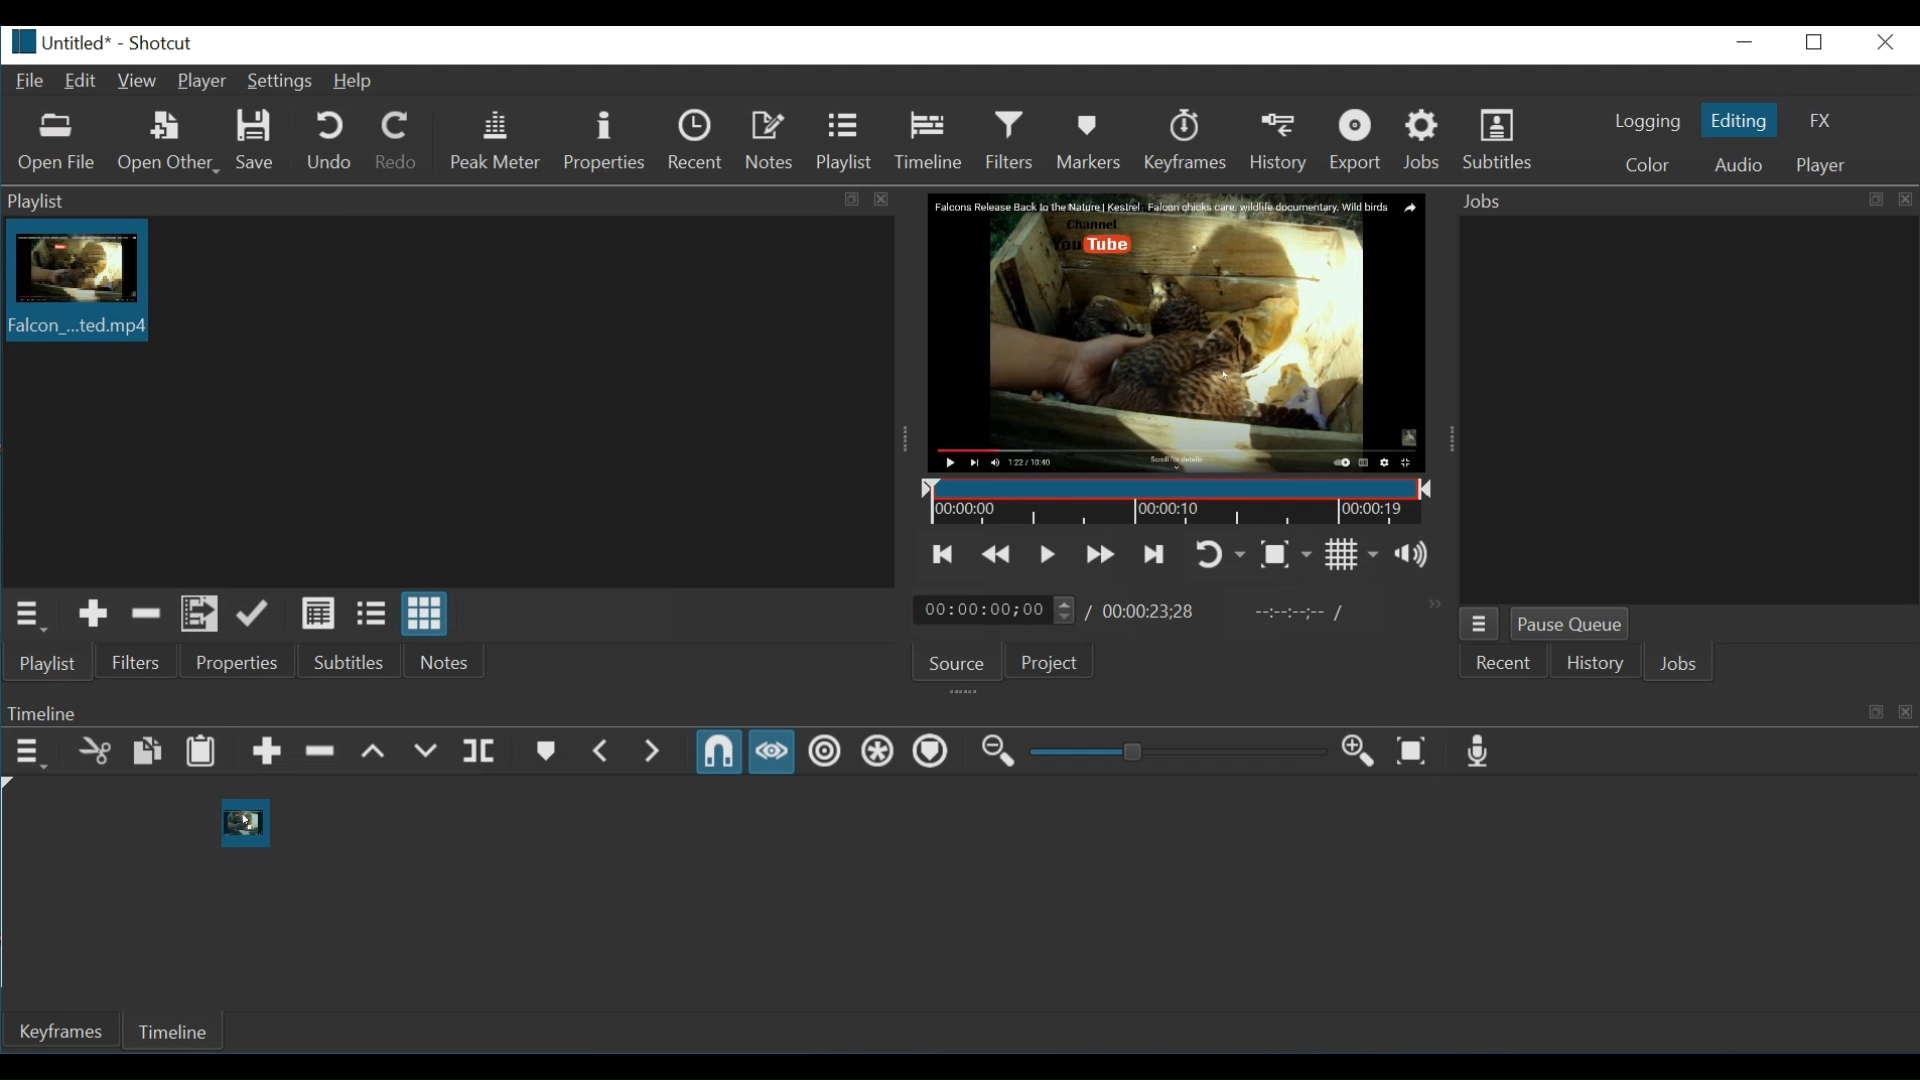 The image size is (1920, 1080). Describe the element at coordinates (1054, 662) in the screenshot. I see `Project` at that location.